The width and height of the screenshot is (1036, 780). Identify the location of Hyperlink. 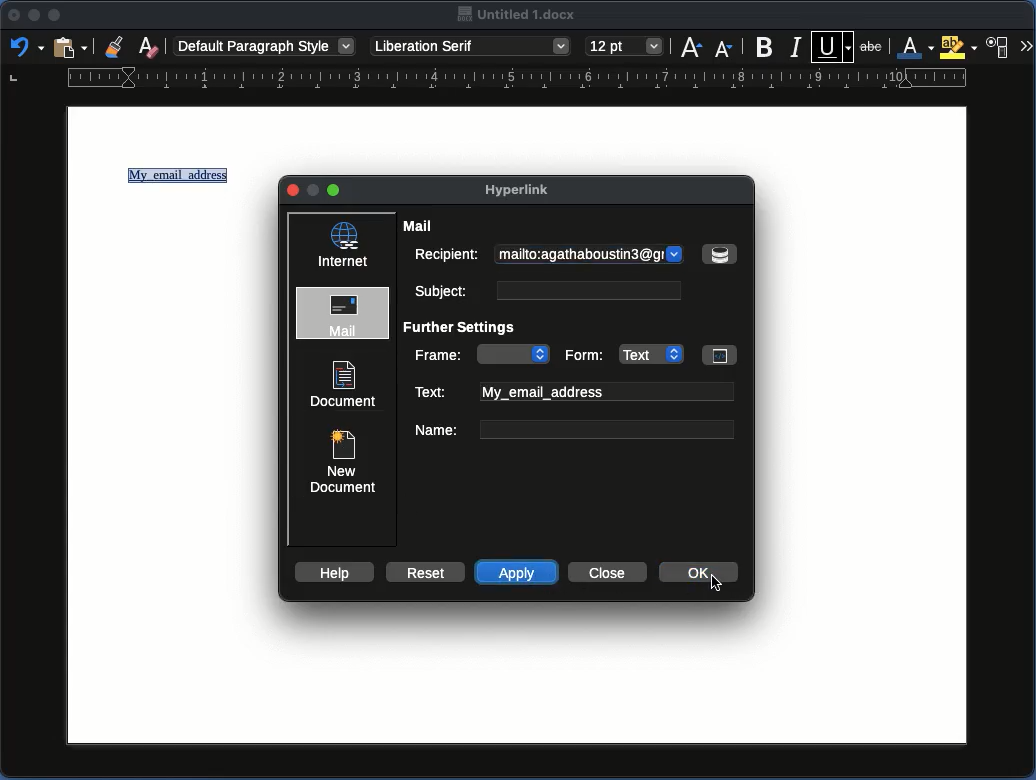
(526, 192).